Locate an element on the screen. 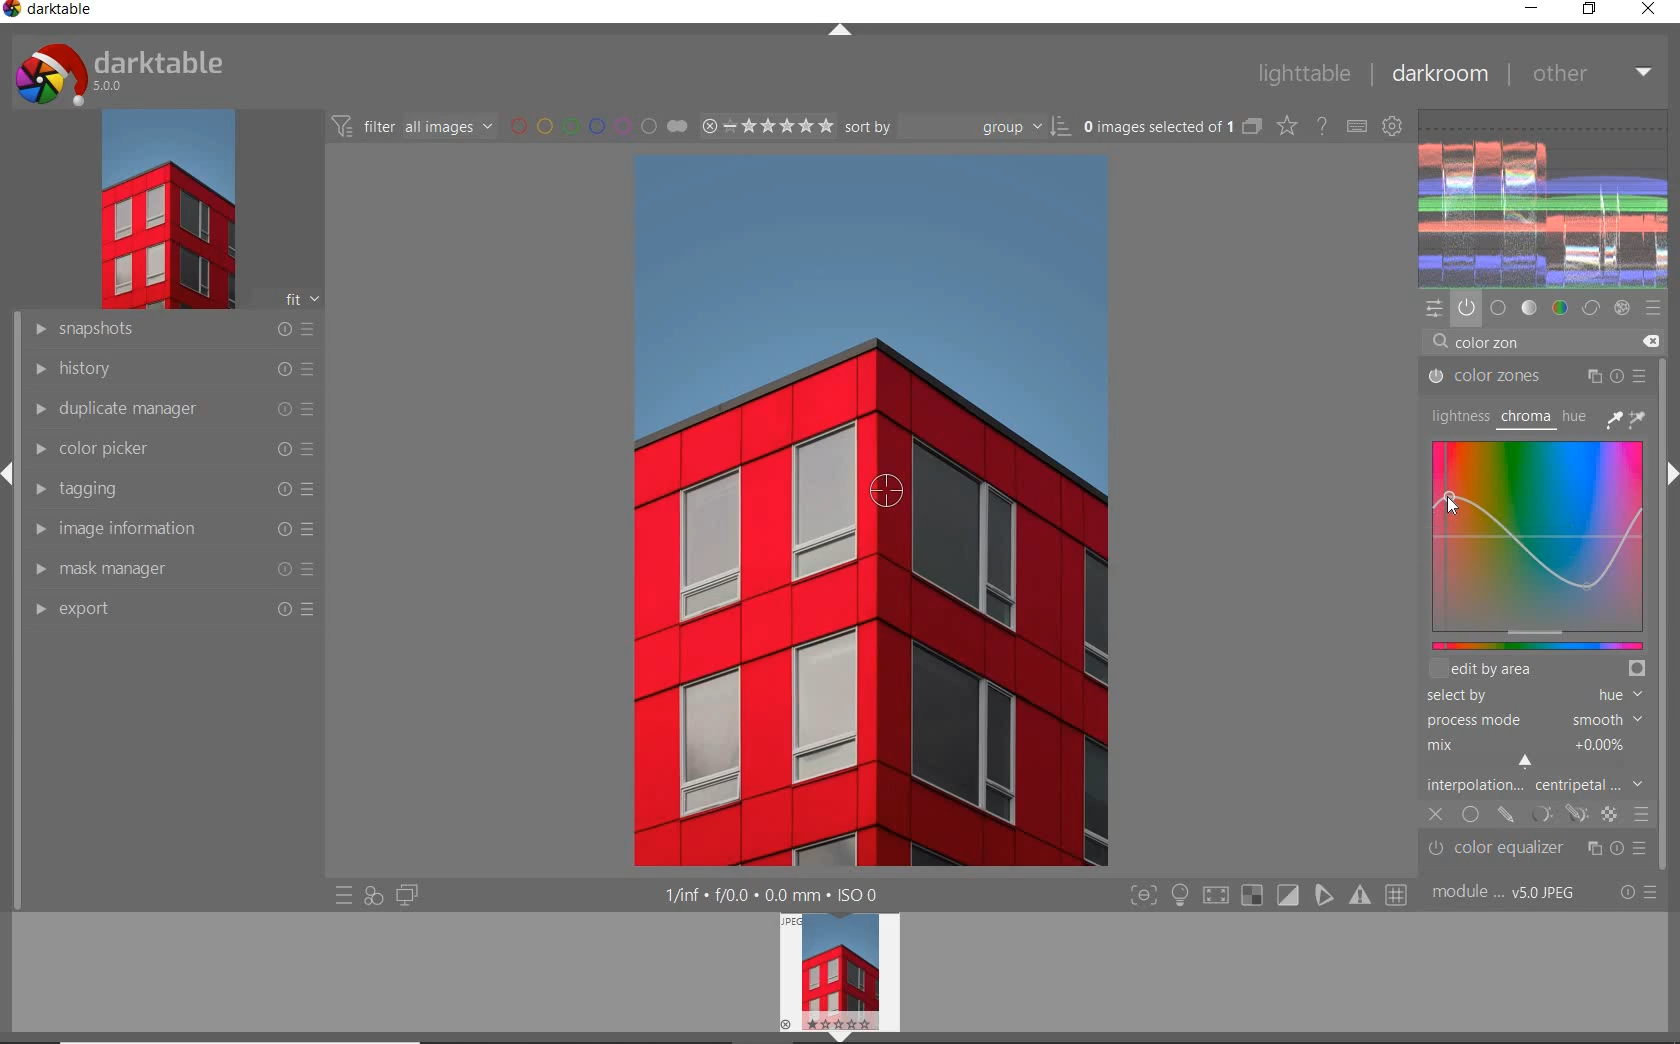 The image size is (1680, 1044). LIGHTNESS is located at coordinates (1457, 415).